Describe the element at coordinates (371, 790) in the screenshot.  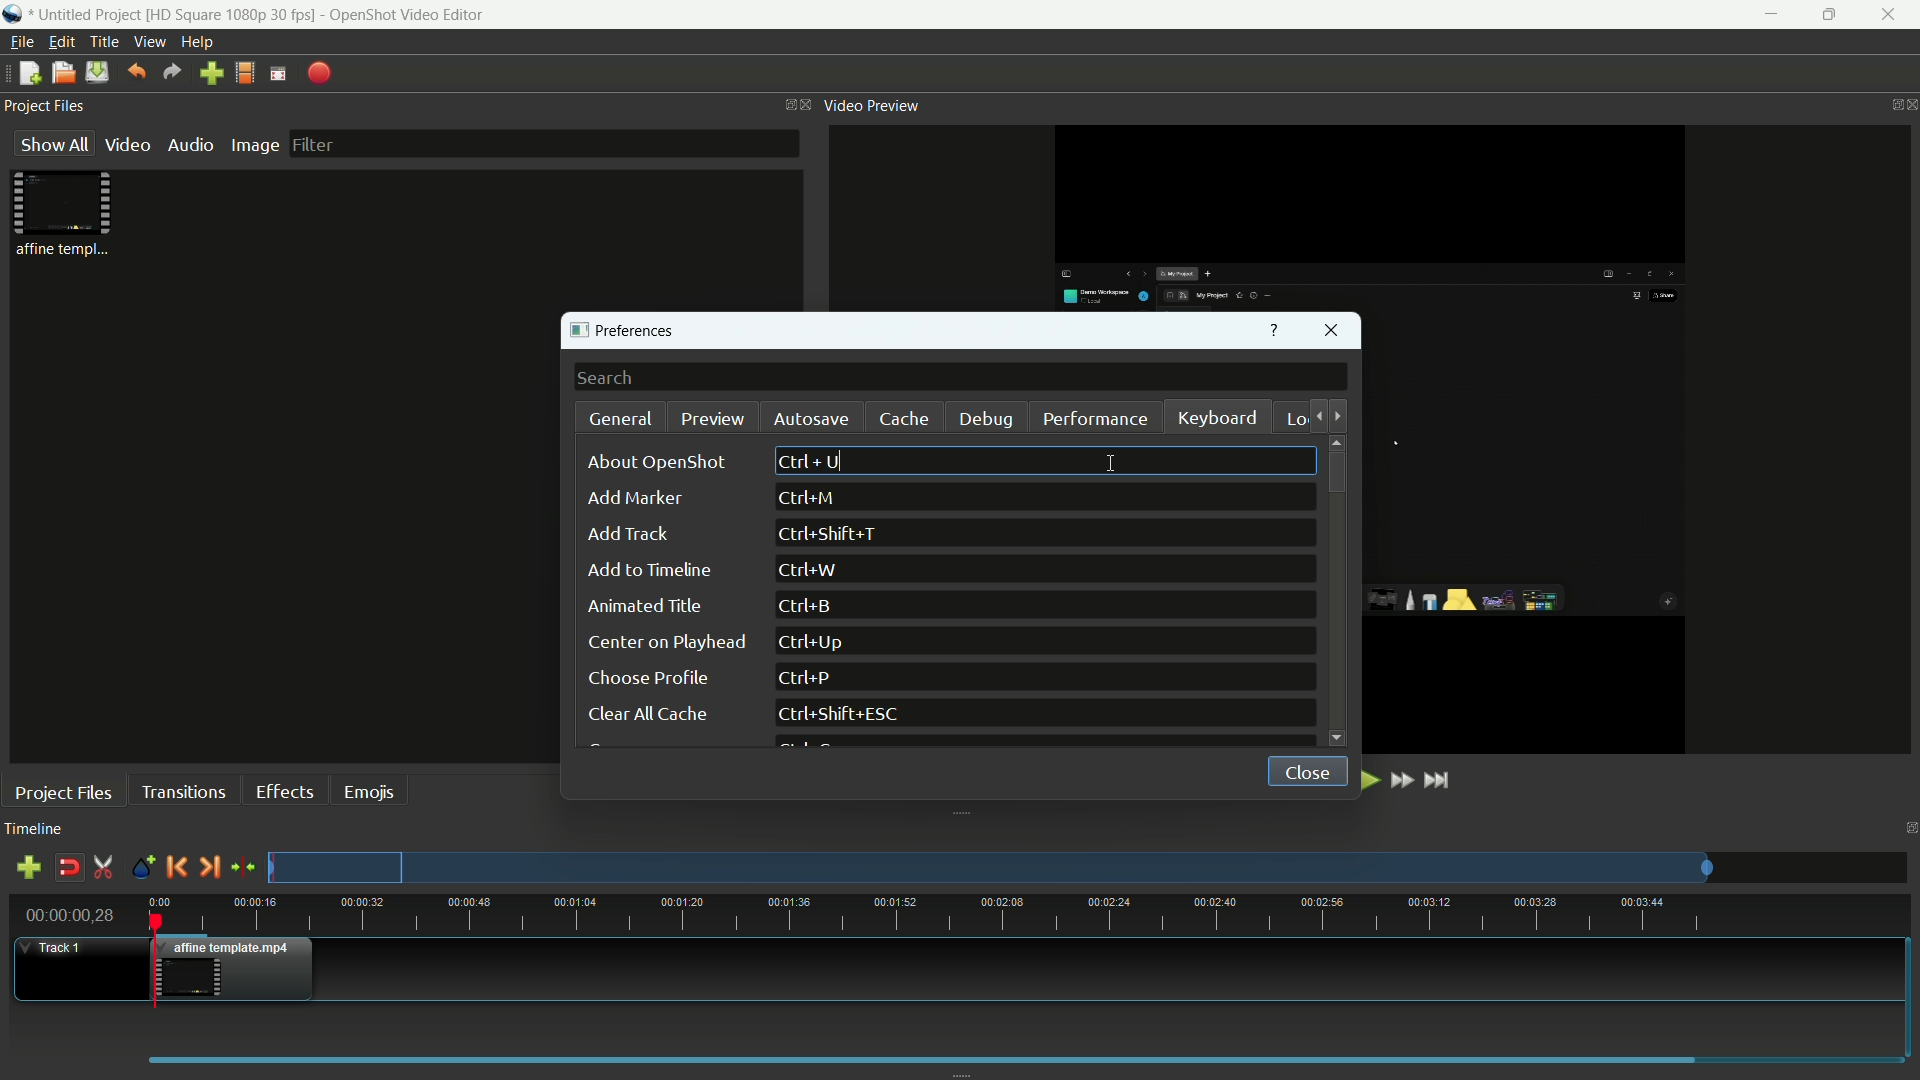
I see `emojis` at that location.